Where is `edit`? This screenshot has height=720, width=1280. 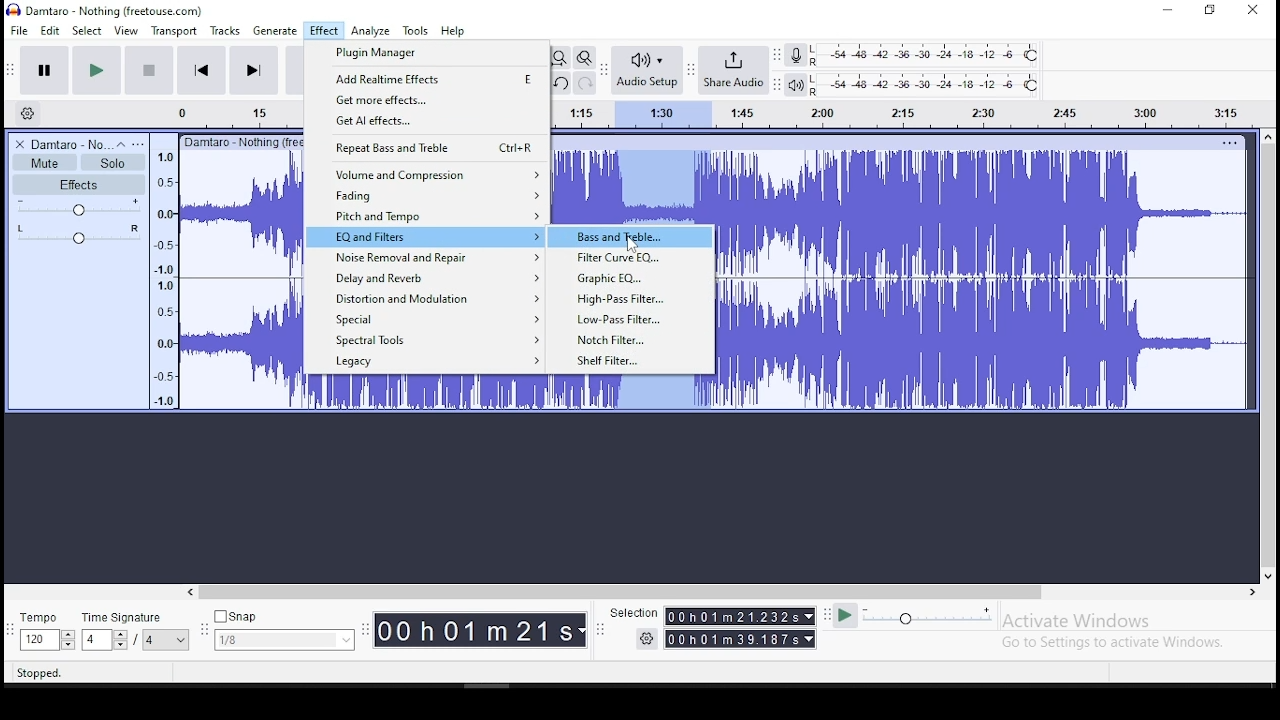 edit is located at coordinates (51, 31).